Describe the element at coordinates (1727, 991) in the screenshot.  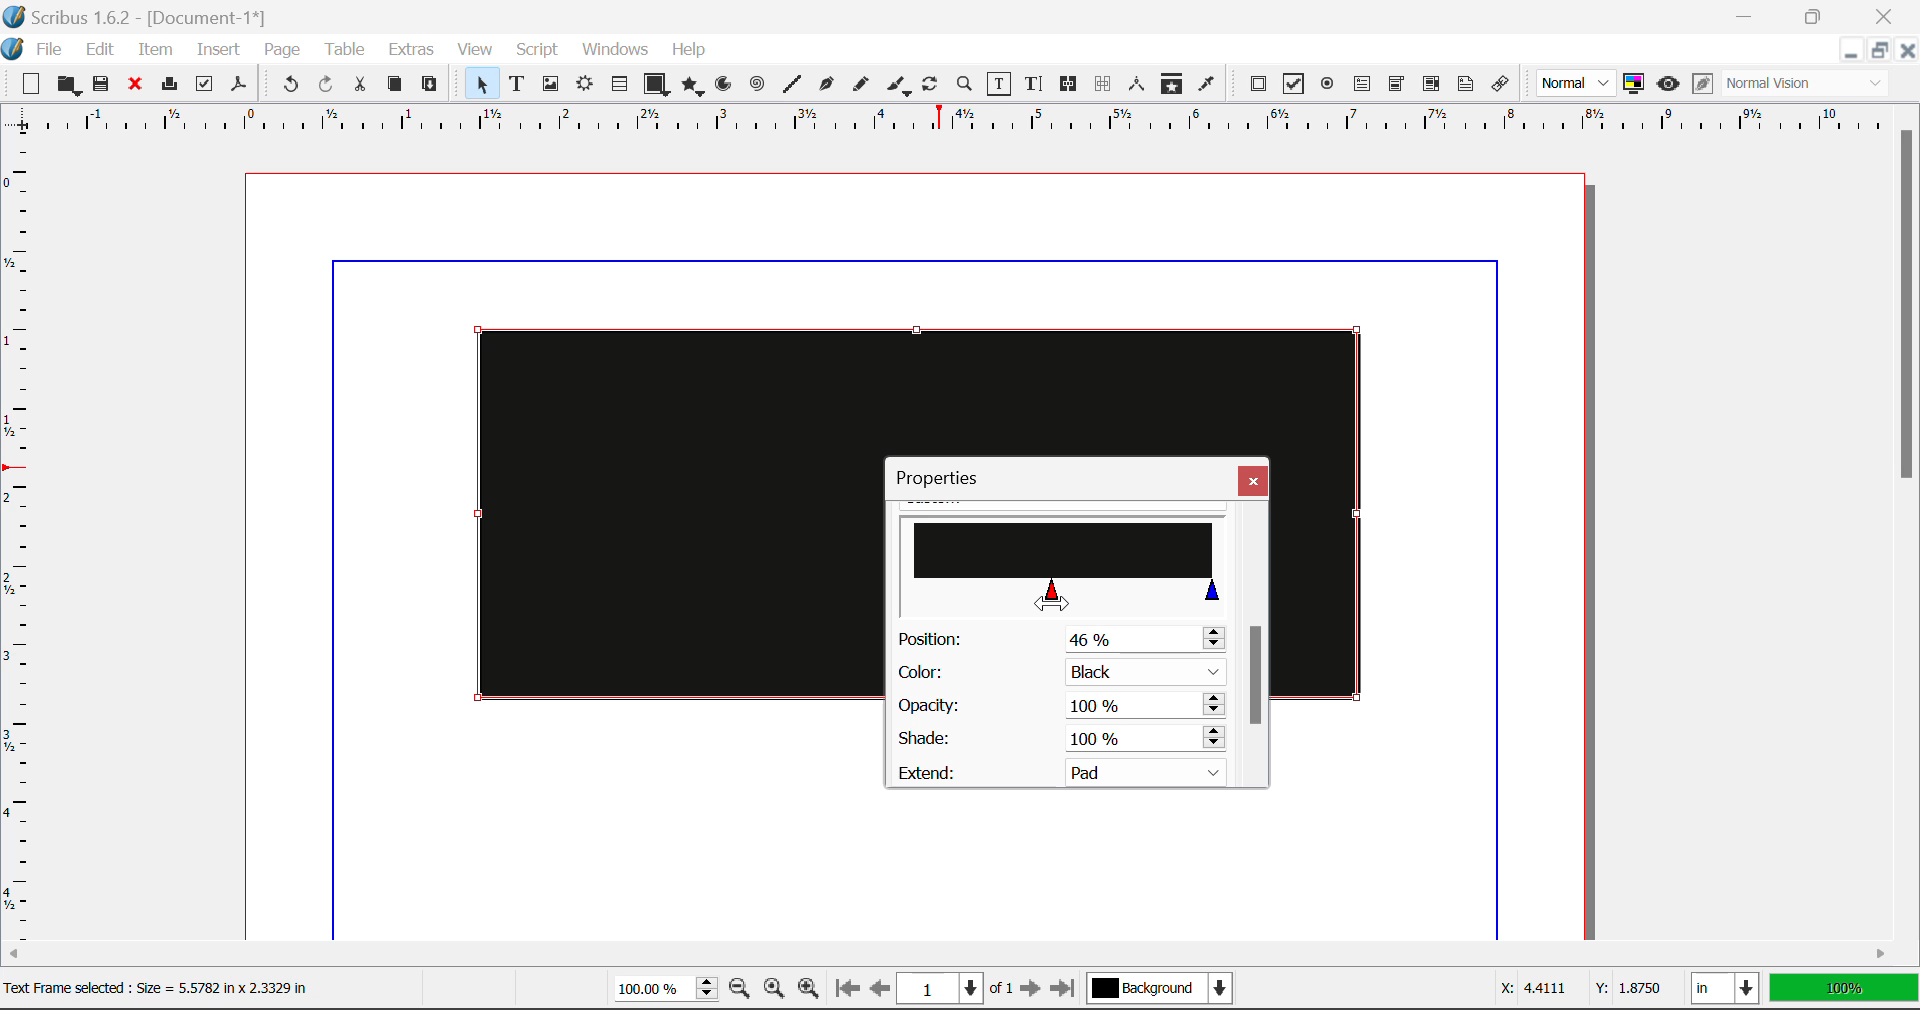
I see `Measurement Units` at that location.